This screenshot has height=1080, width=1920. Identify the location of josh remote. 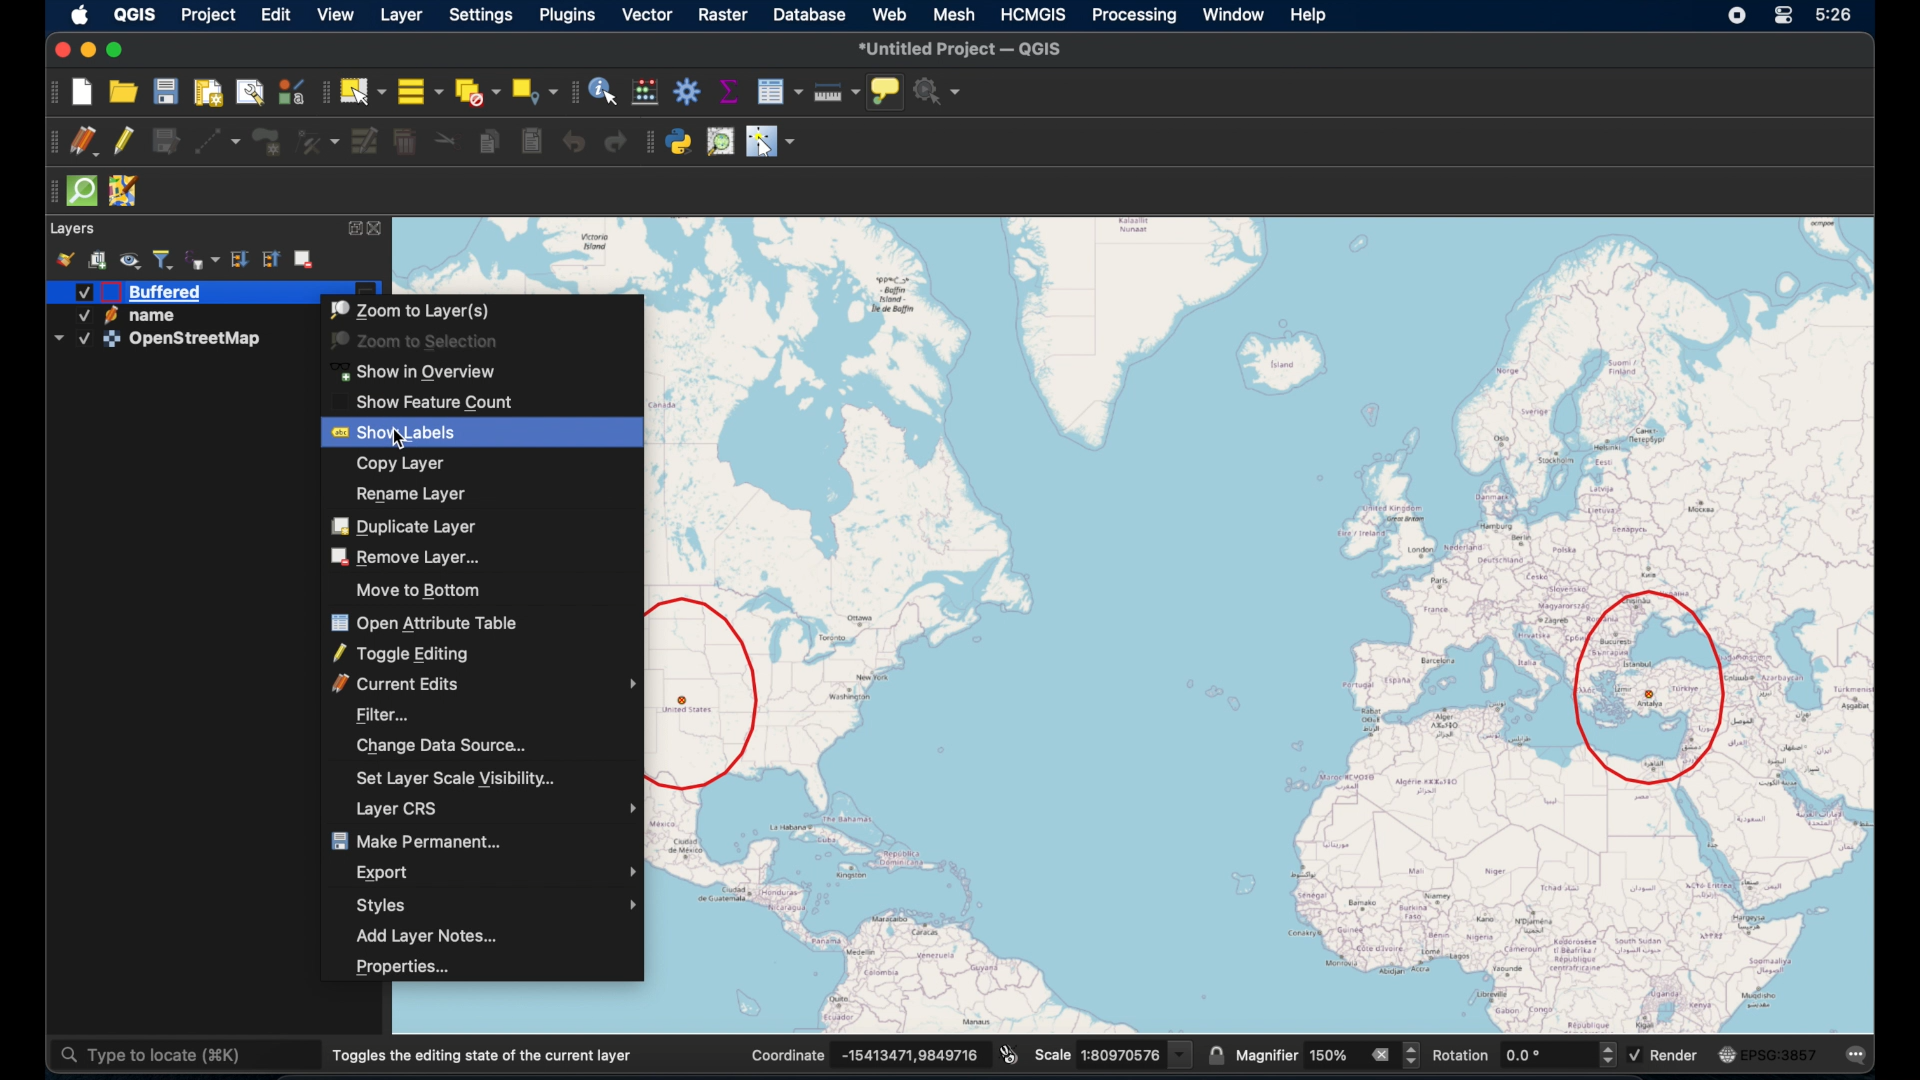
(124, 192).